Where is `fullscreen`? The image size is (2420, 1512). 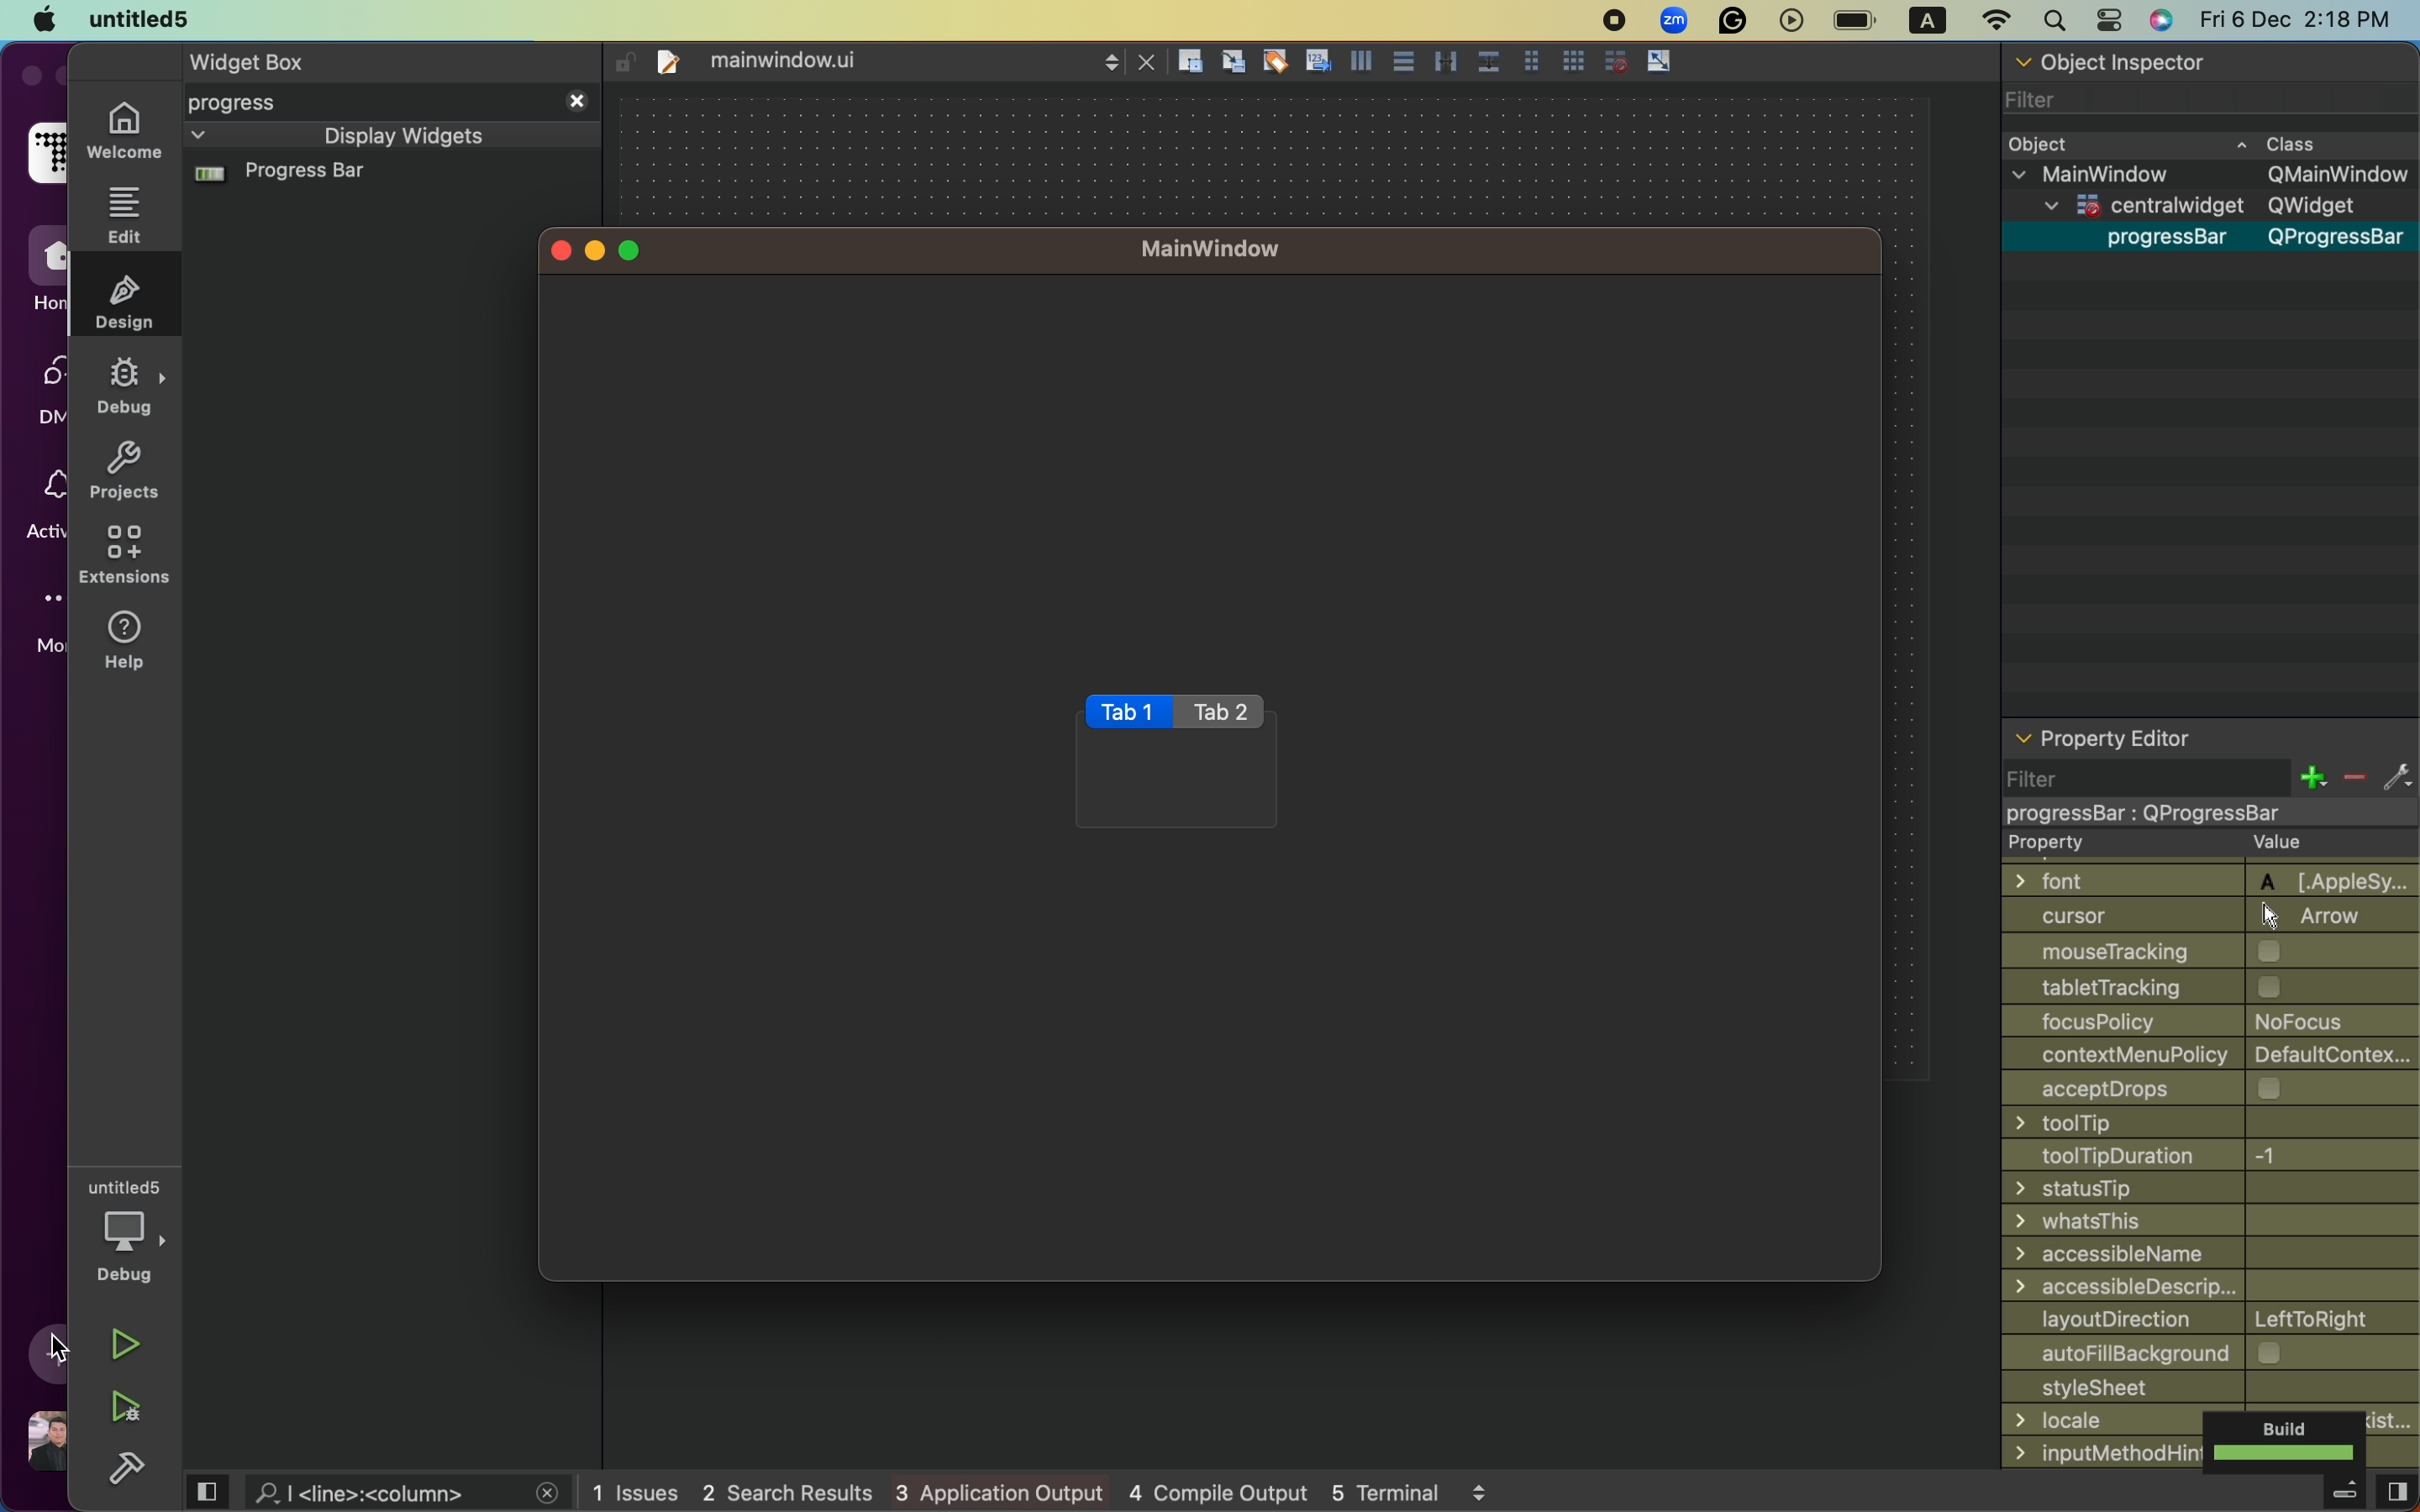 fullscreen is located at coordinates (631, 249).